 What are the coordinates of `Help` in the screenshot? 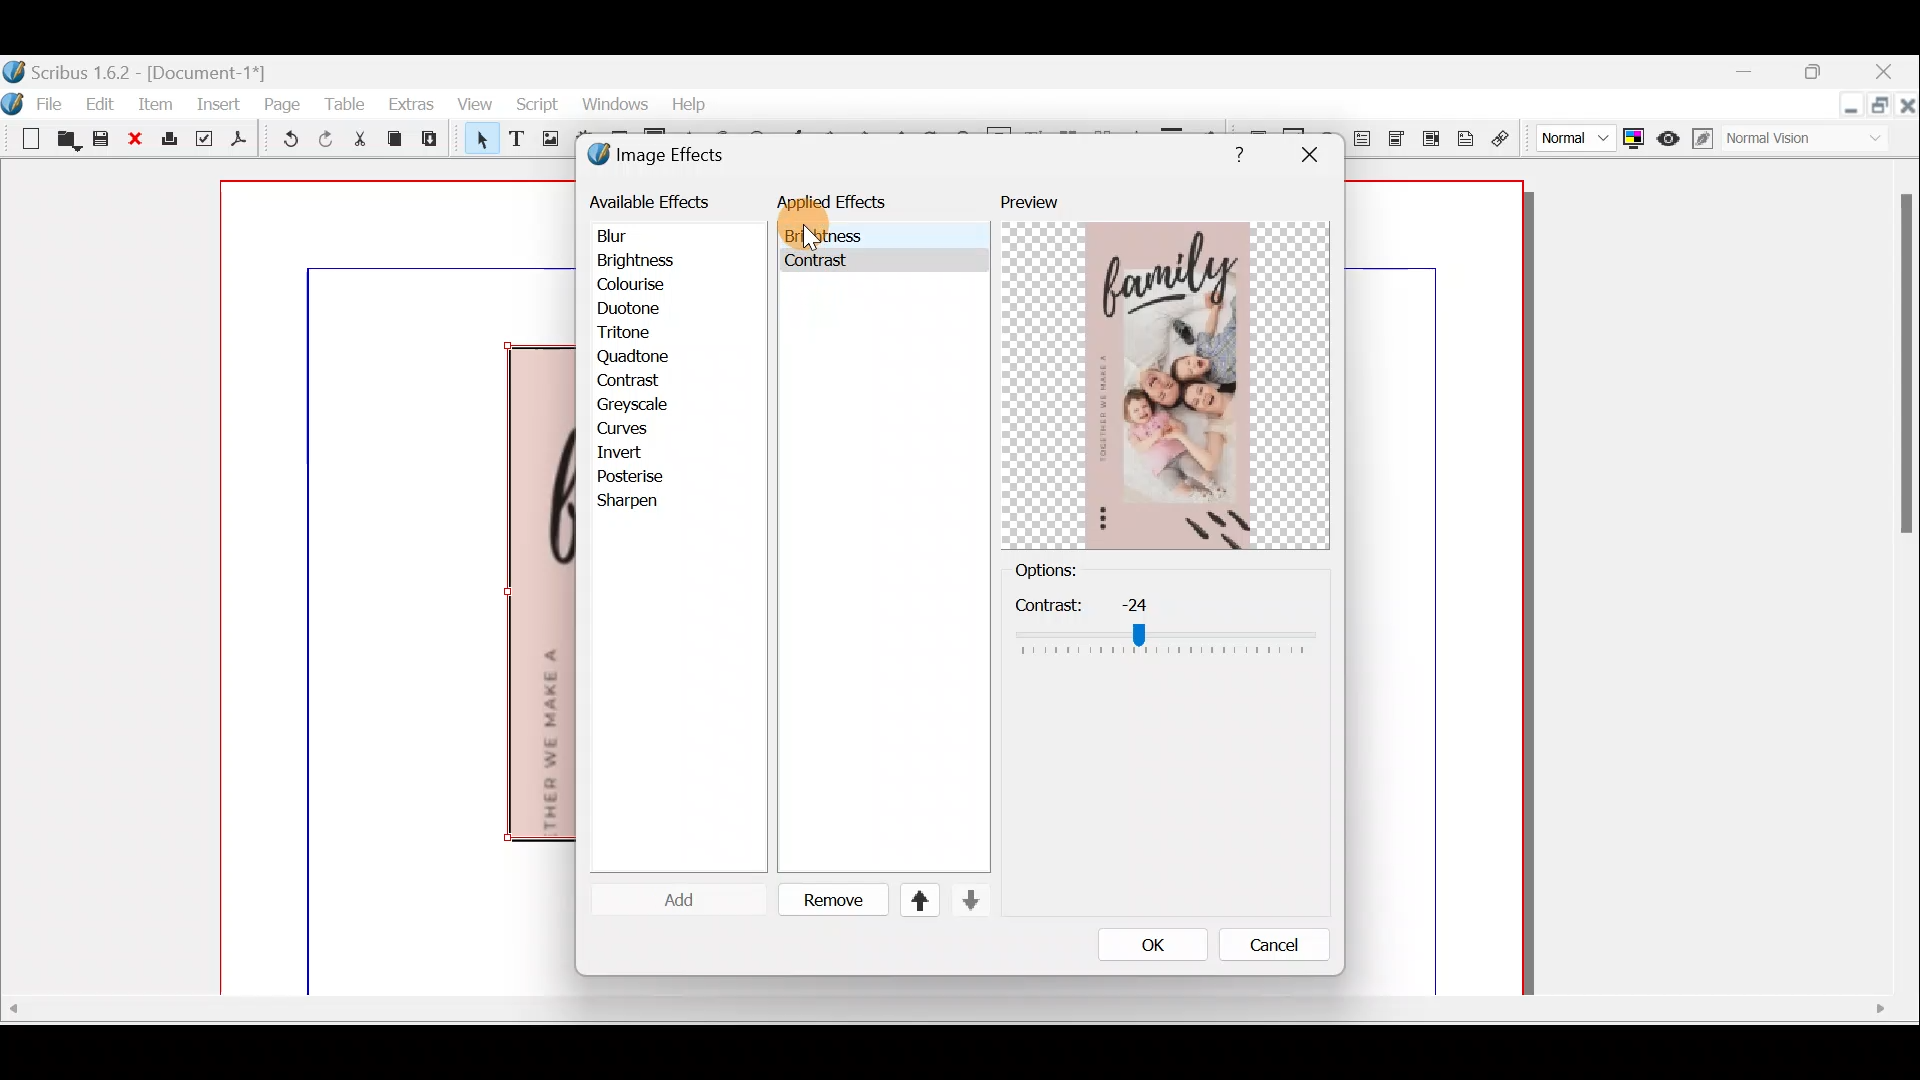 It's located at (694, 102).